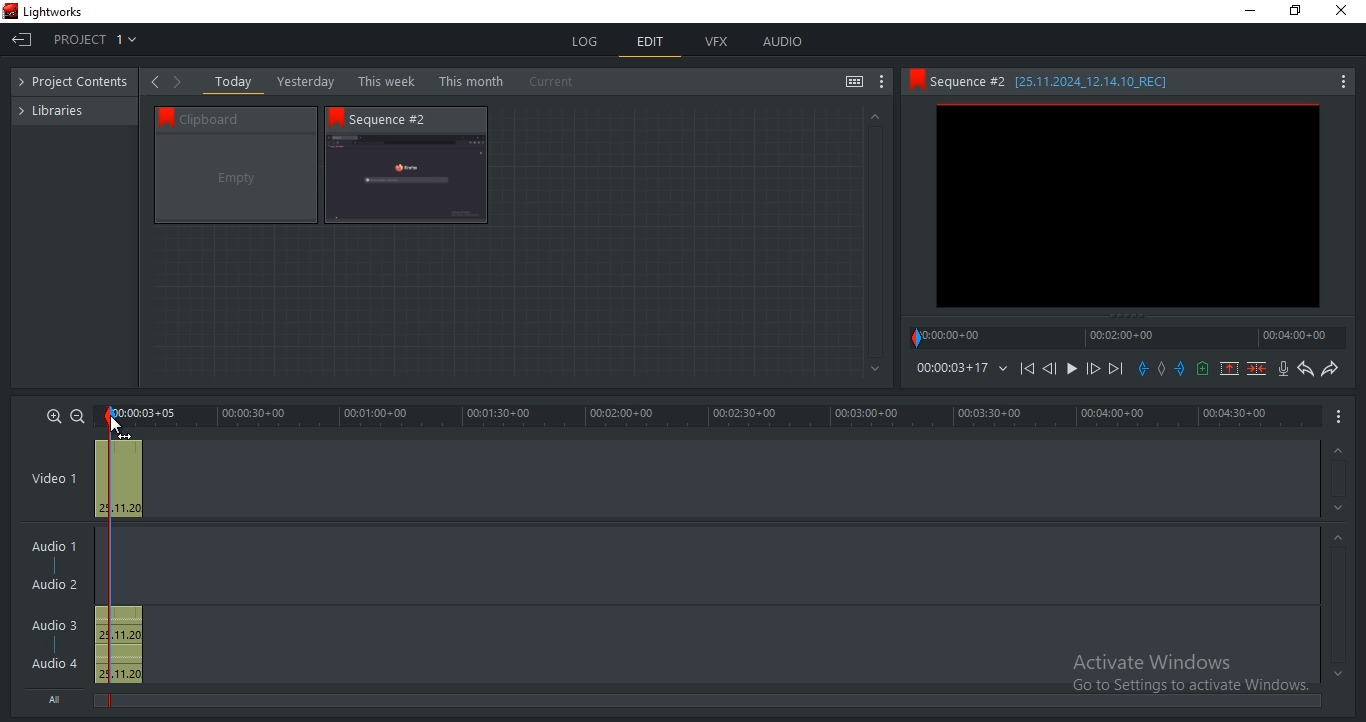 The height and width of the screenshot is (722, 1366). I want to click on Greyed out down arrow, so click(876, 370).